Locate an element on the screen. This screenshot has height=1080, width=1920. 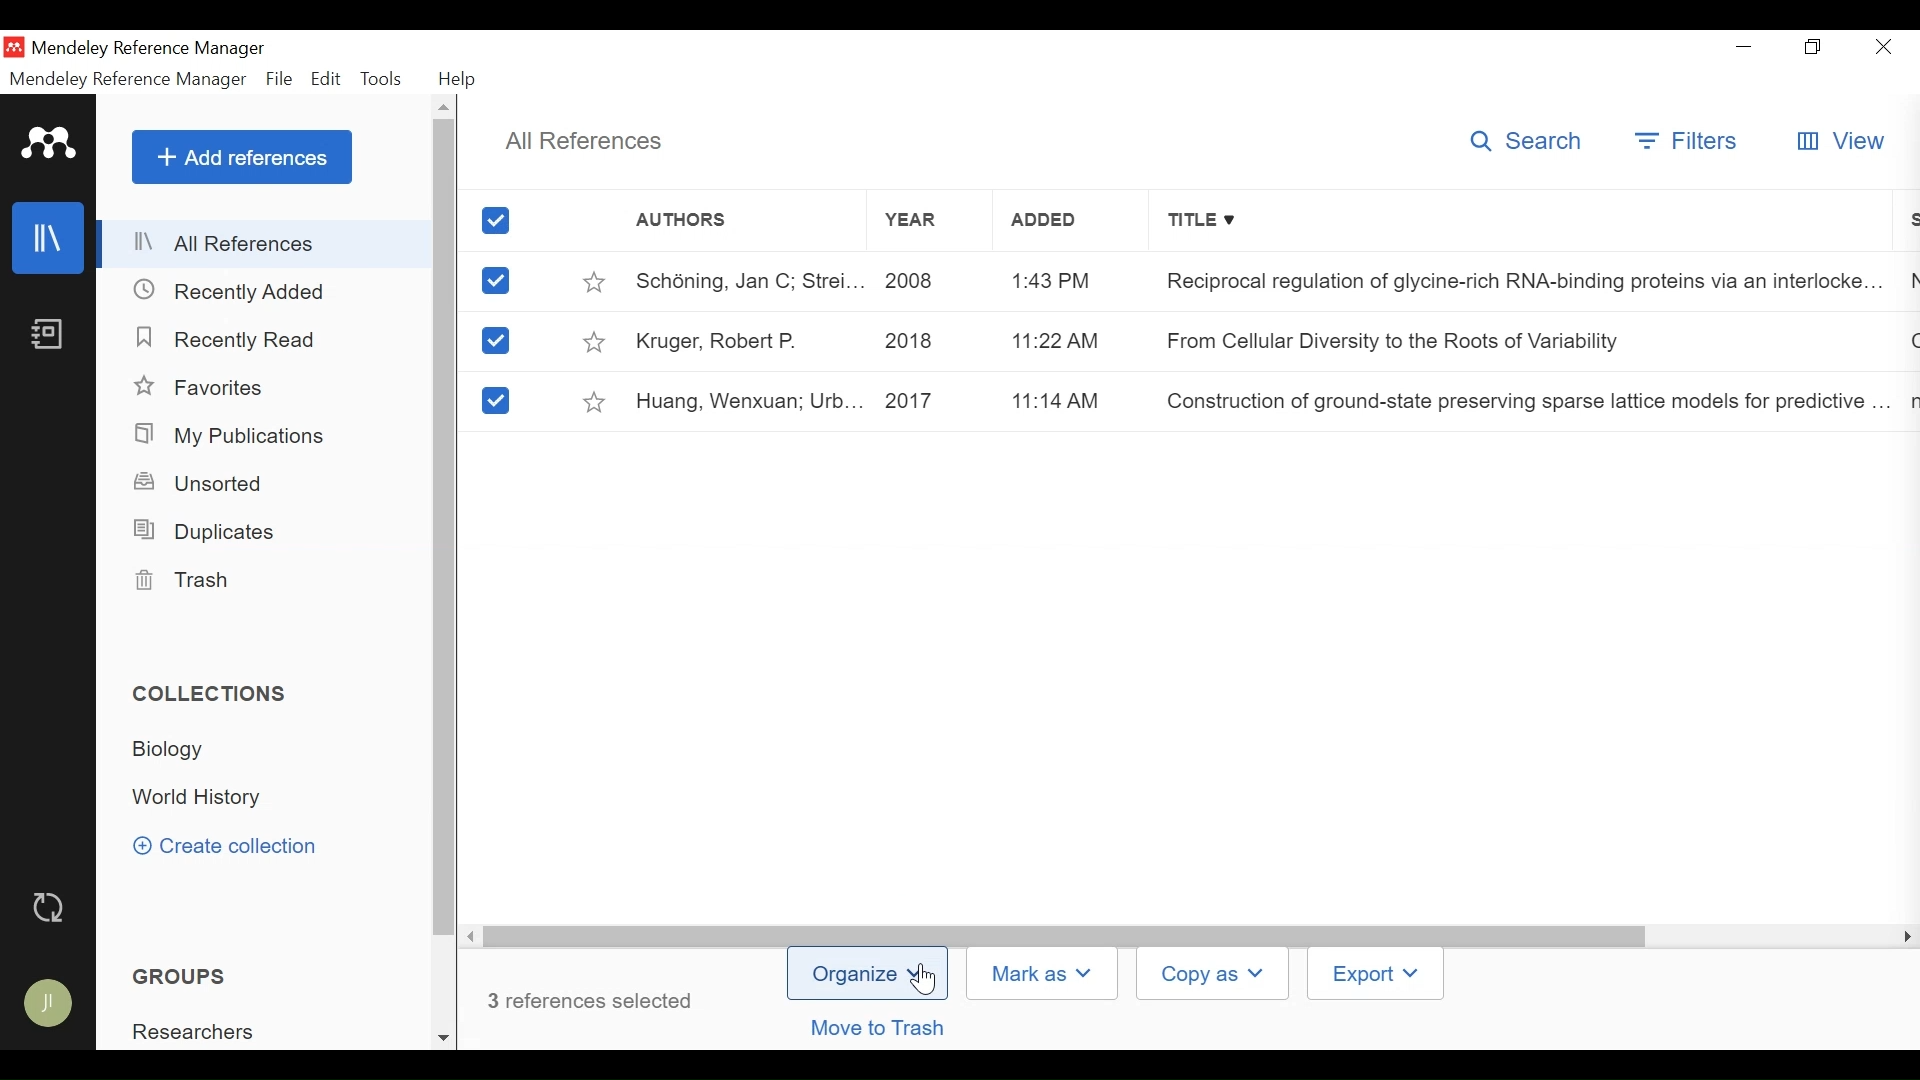
Mendeley Logo is located at coordinates (49, 146).